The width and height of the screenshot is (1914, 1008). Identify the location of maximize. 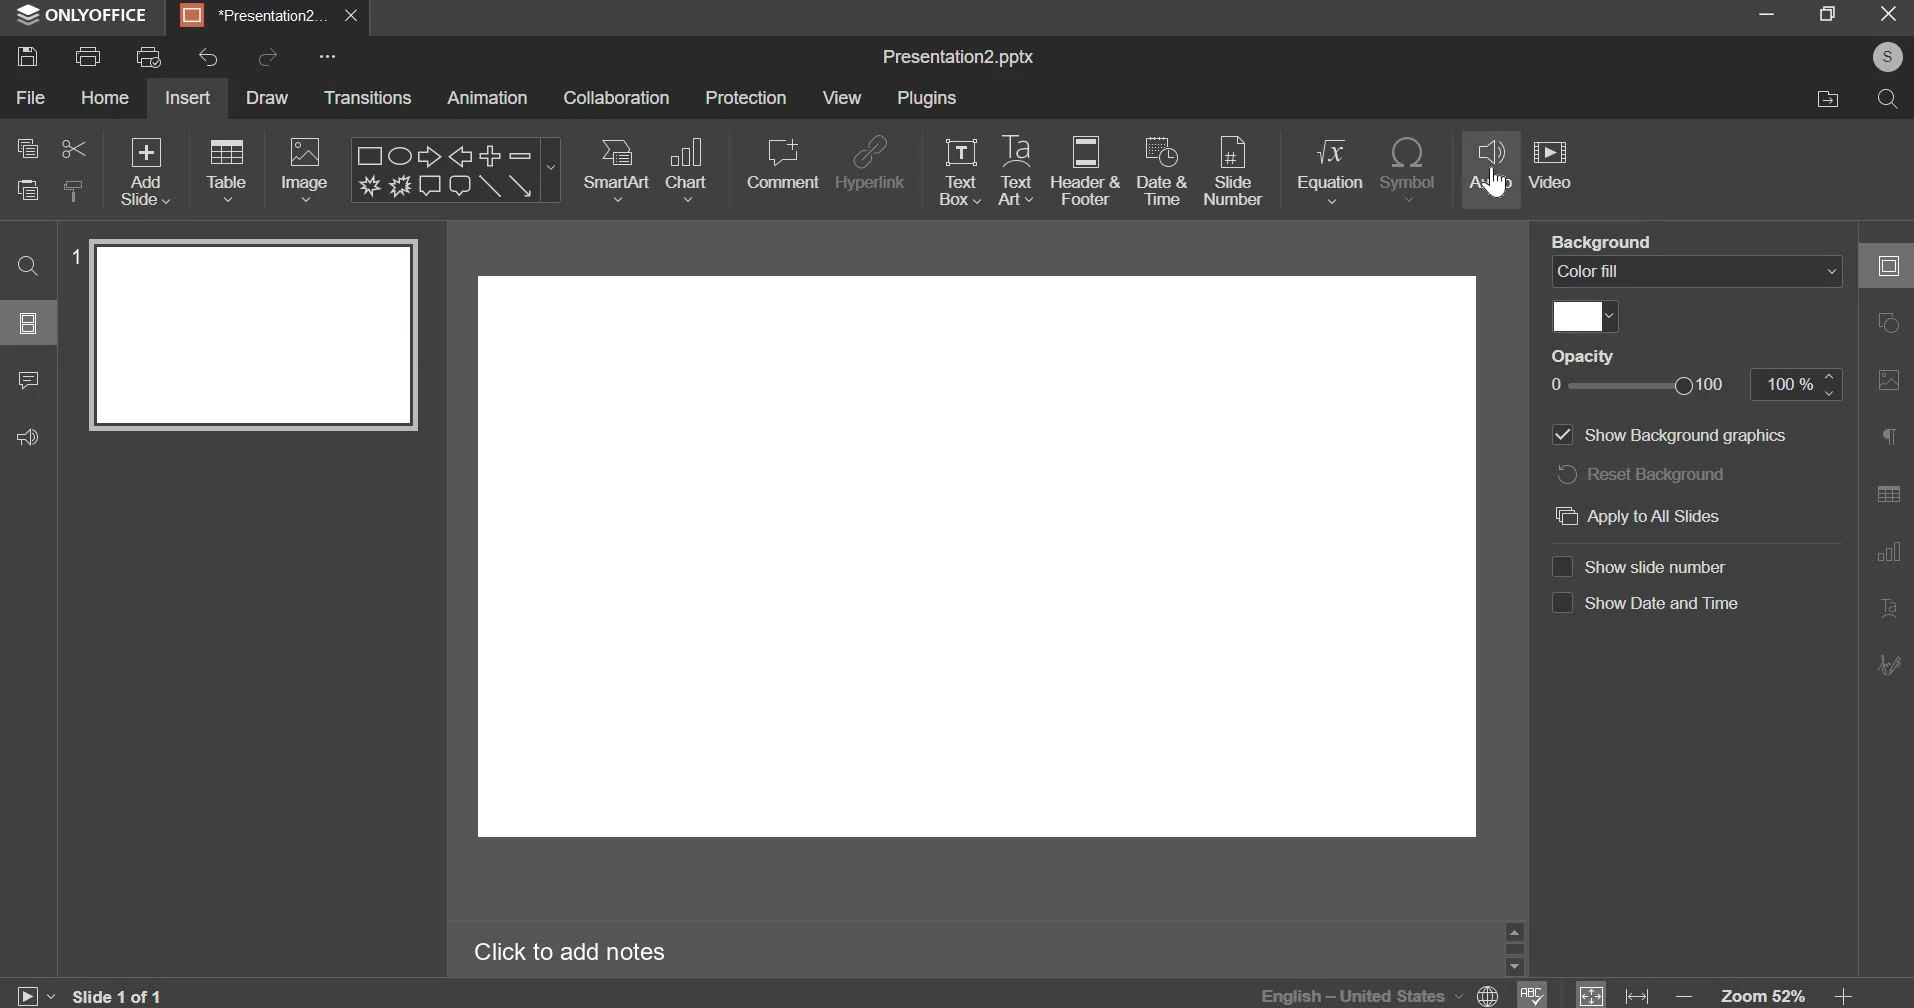
(1826, 15).